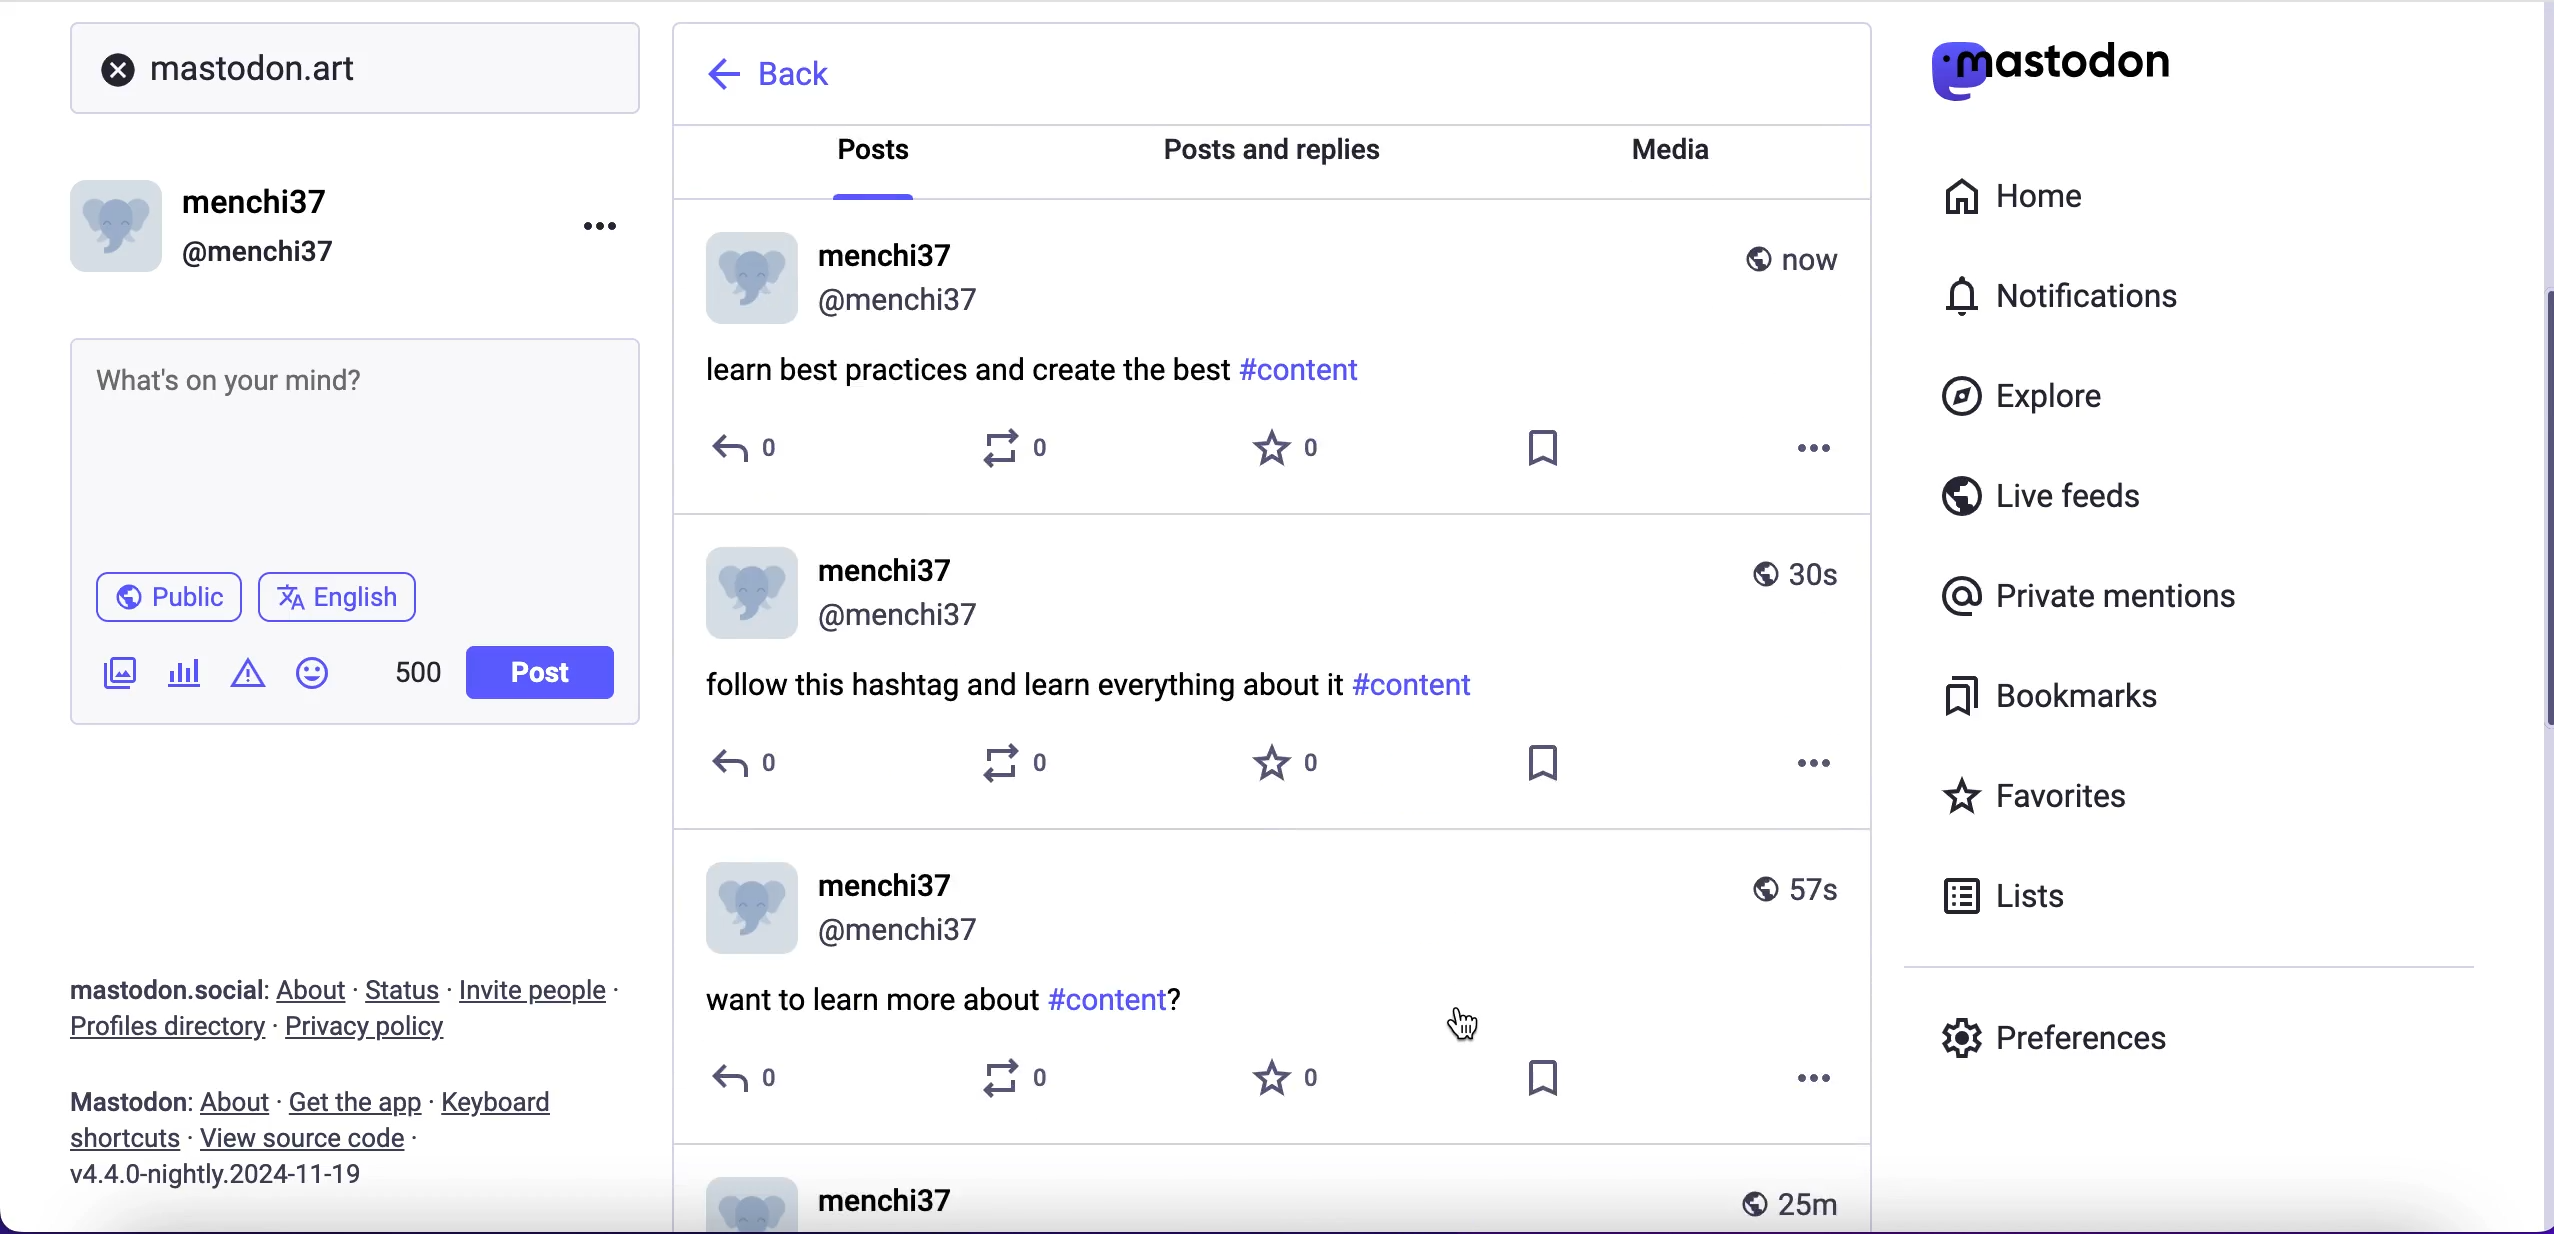 This screenshot has height=1234, width=2554. I want to click on add warnings, so click(247, 680).